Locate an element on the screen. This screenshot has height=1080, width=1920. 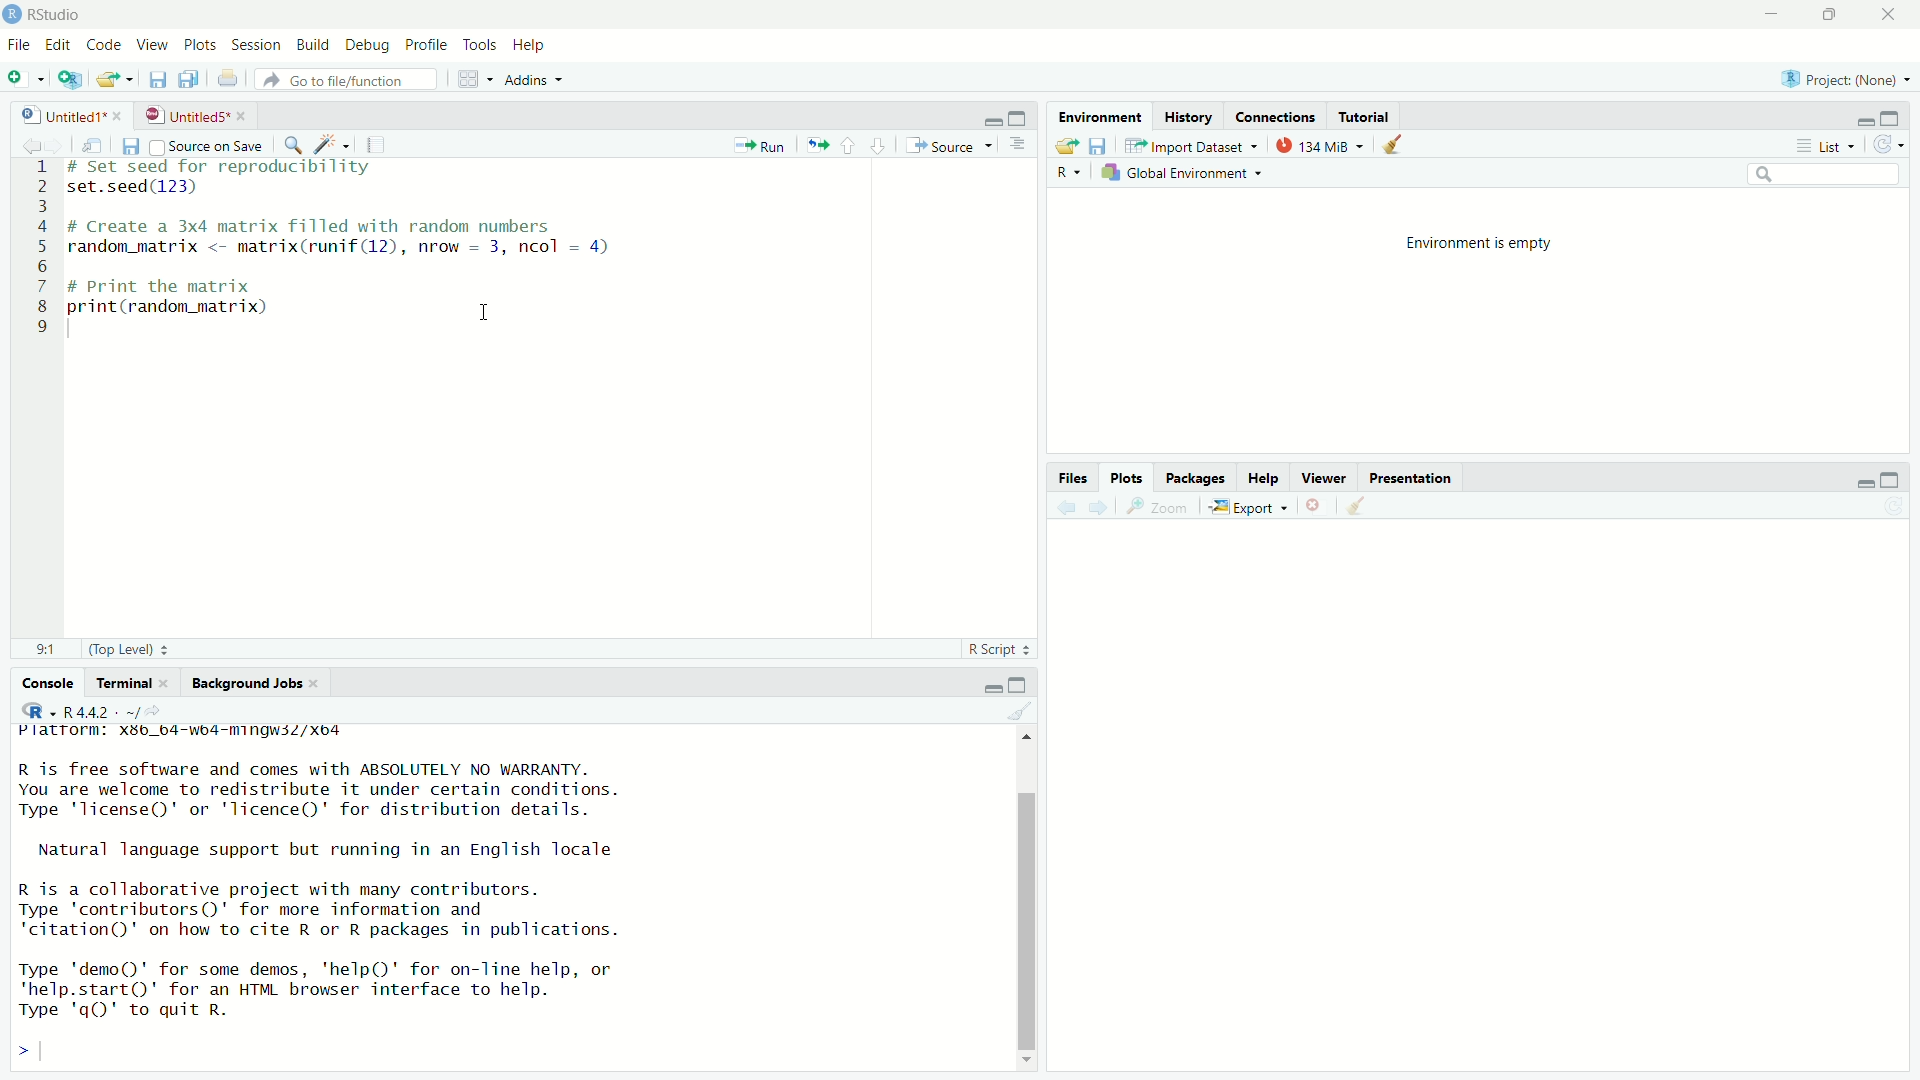
close is located at coordinates (1315, 505).